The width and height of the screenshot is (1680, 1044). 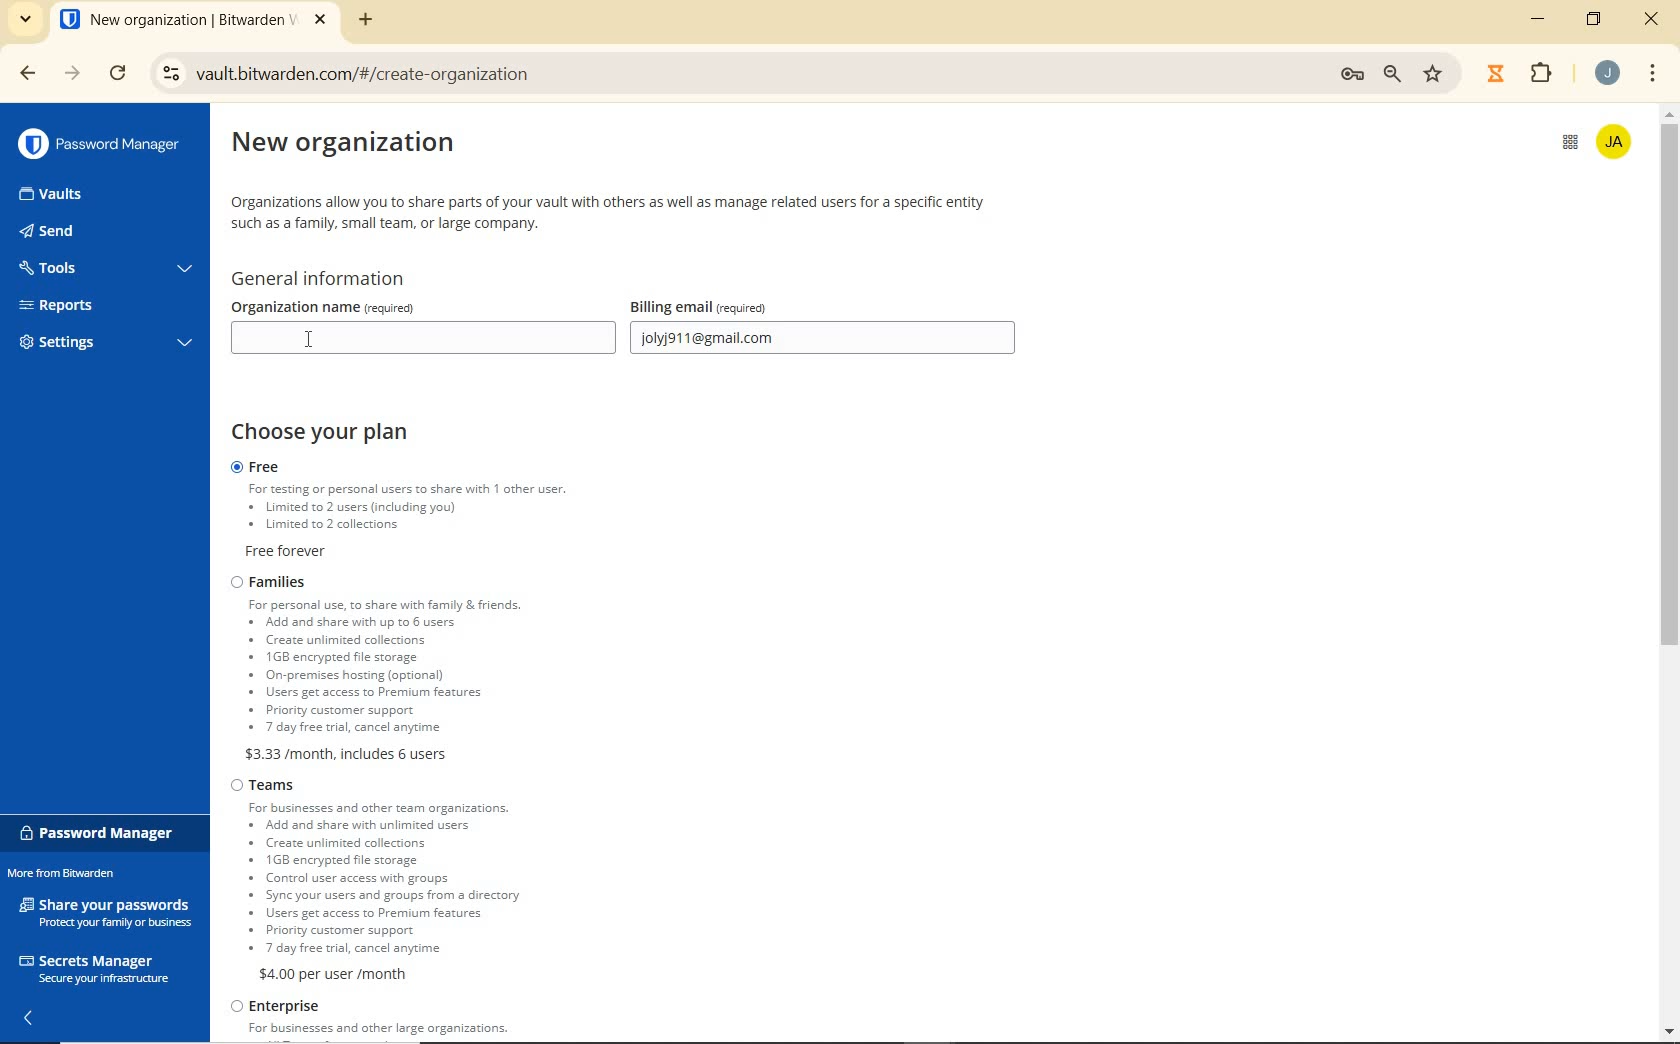 I want to click on account name, so click(x=1617, y=140).